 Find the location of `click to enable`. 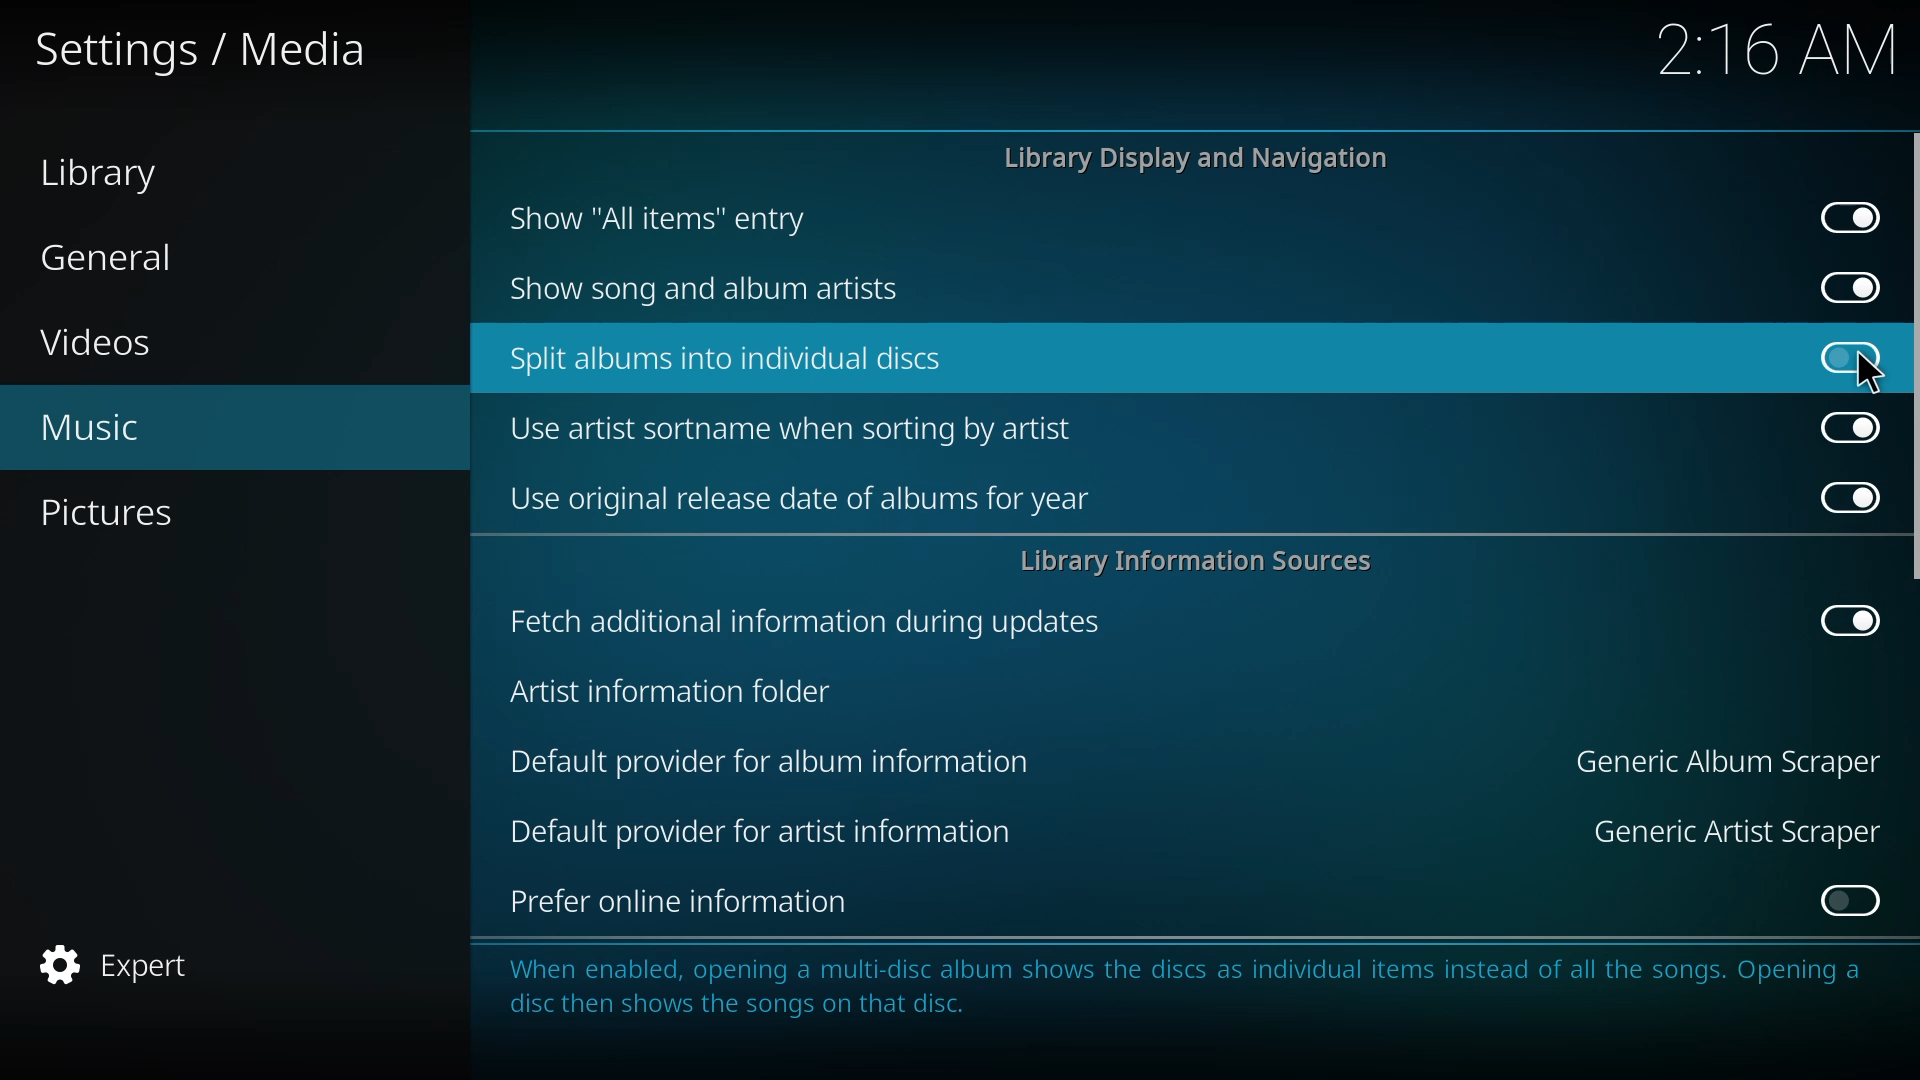

click to enable is located at coordinates (1849, 357).